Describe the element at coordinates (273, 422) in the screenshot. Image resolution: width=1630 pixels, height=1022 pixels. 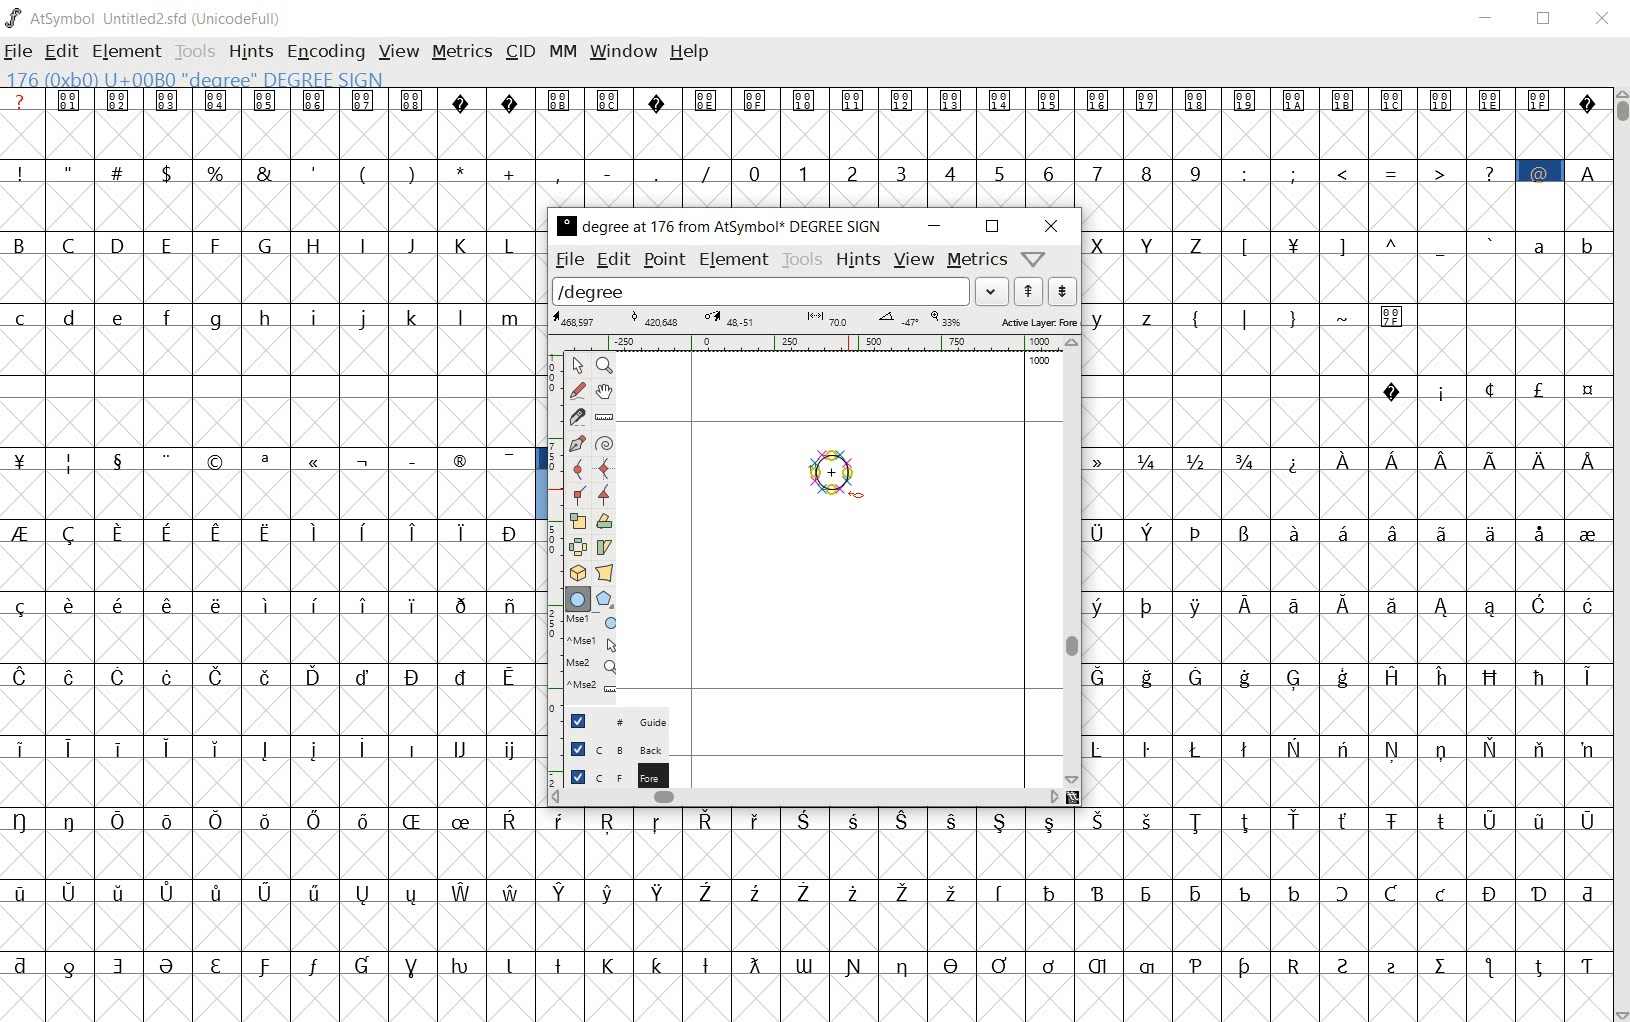
I see `empty glyph slots` at that location.